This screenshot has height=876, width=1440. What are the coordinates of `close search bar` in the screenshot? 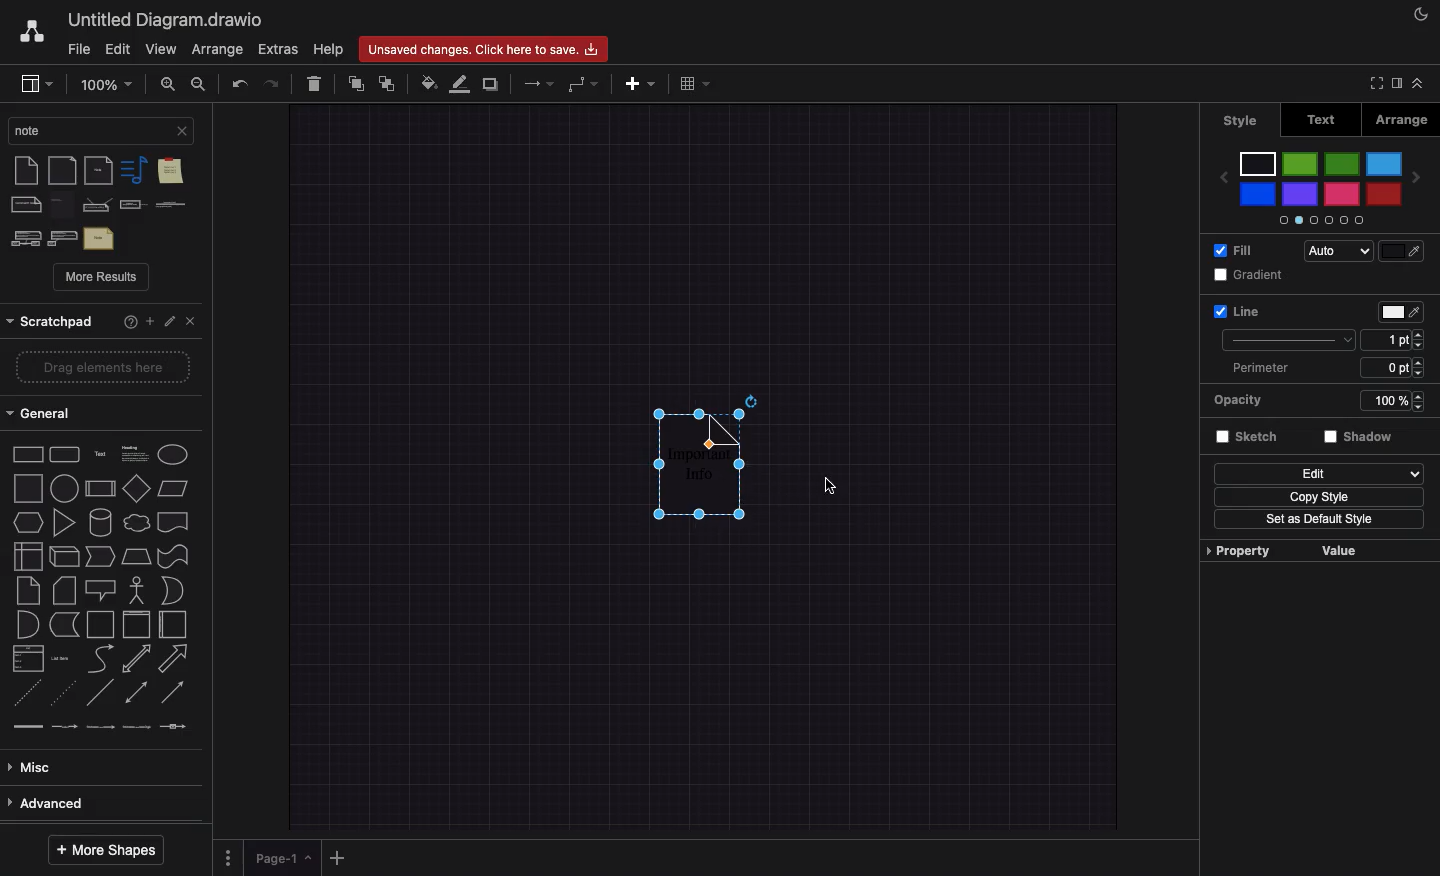 It's located at (182, 130).